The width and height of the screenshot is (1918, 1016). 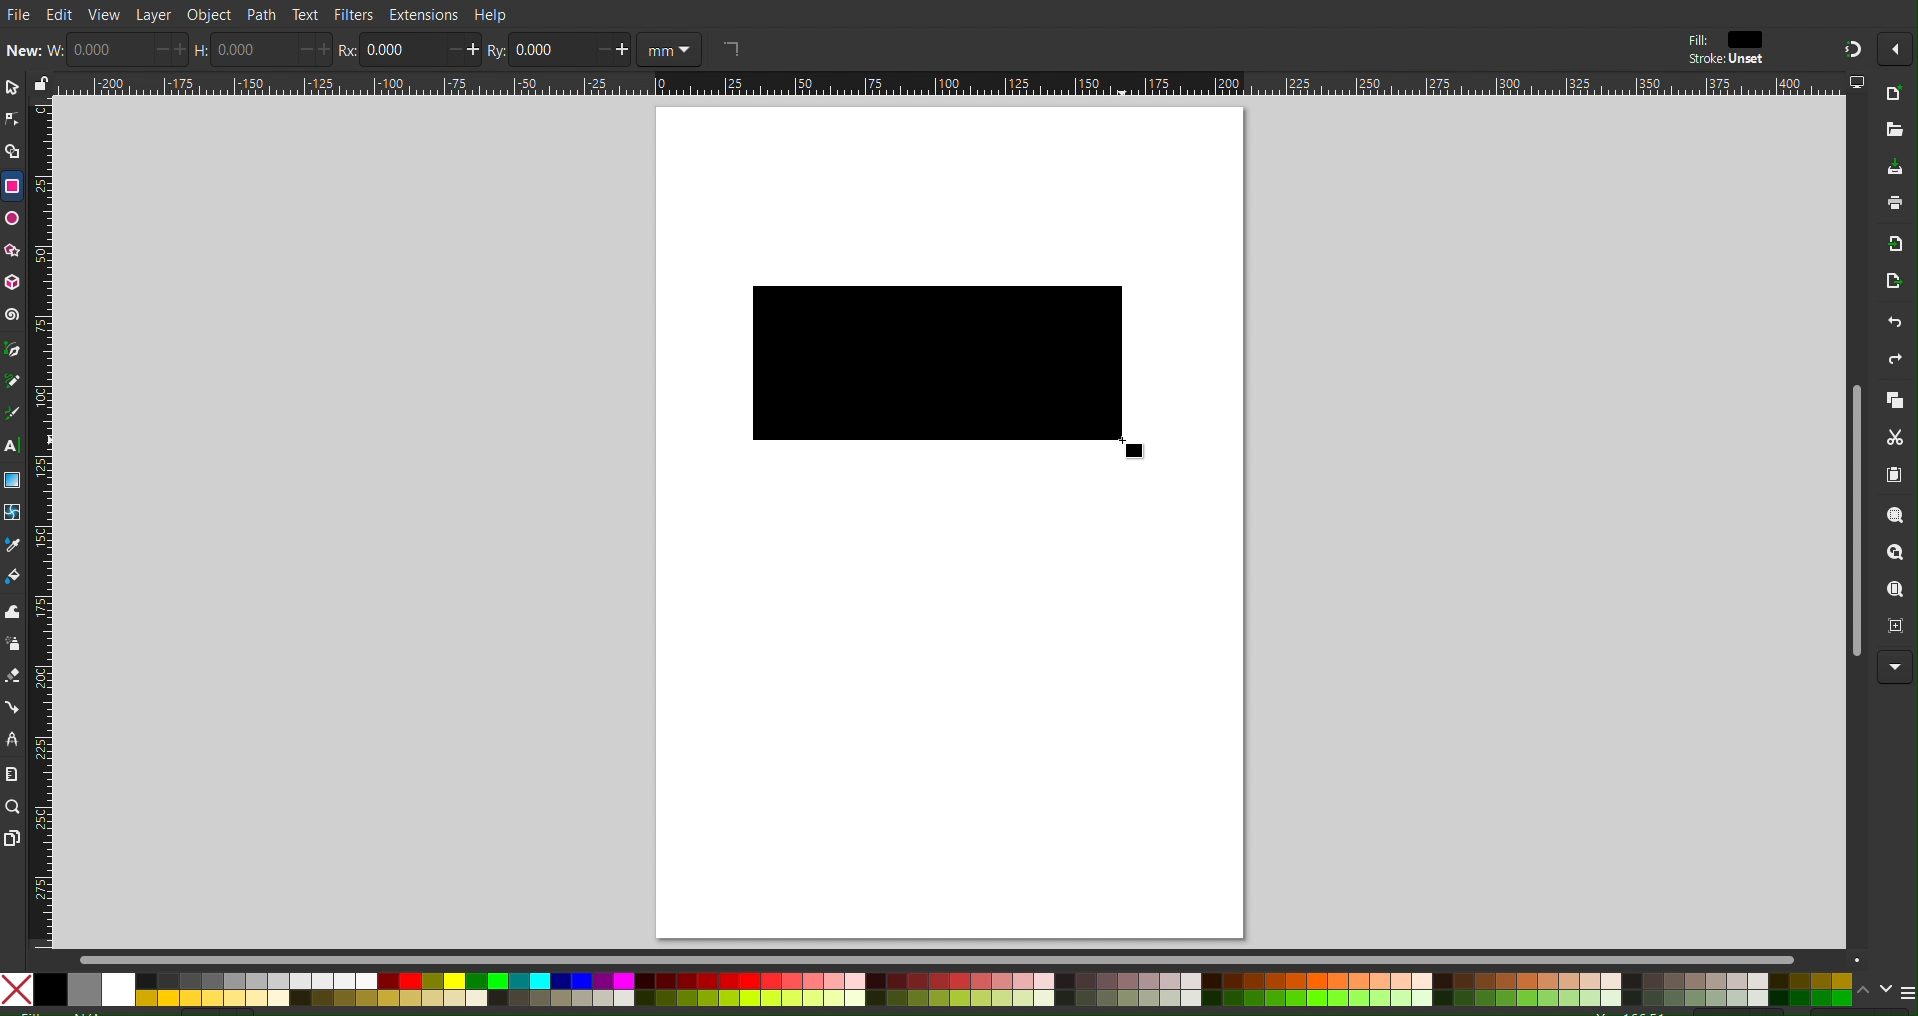 What do you see at coordinates (12, 284) in the screenshot?
I see `3D Box Tool` at bounding box center [12, 284].